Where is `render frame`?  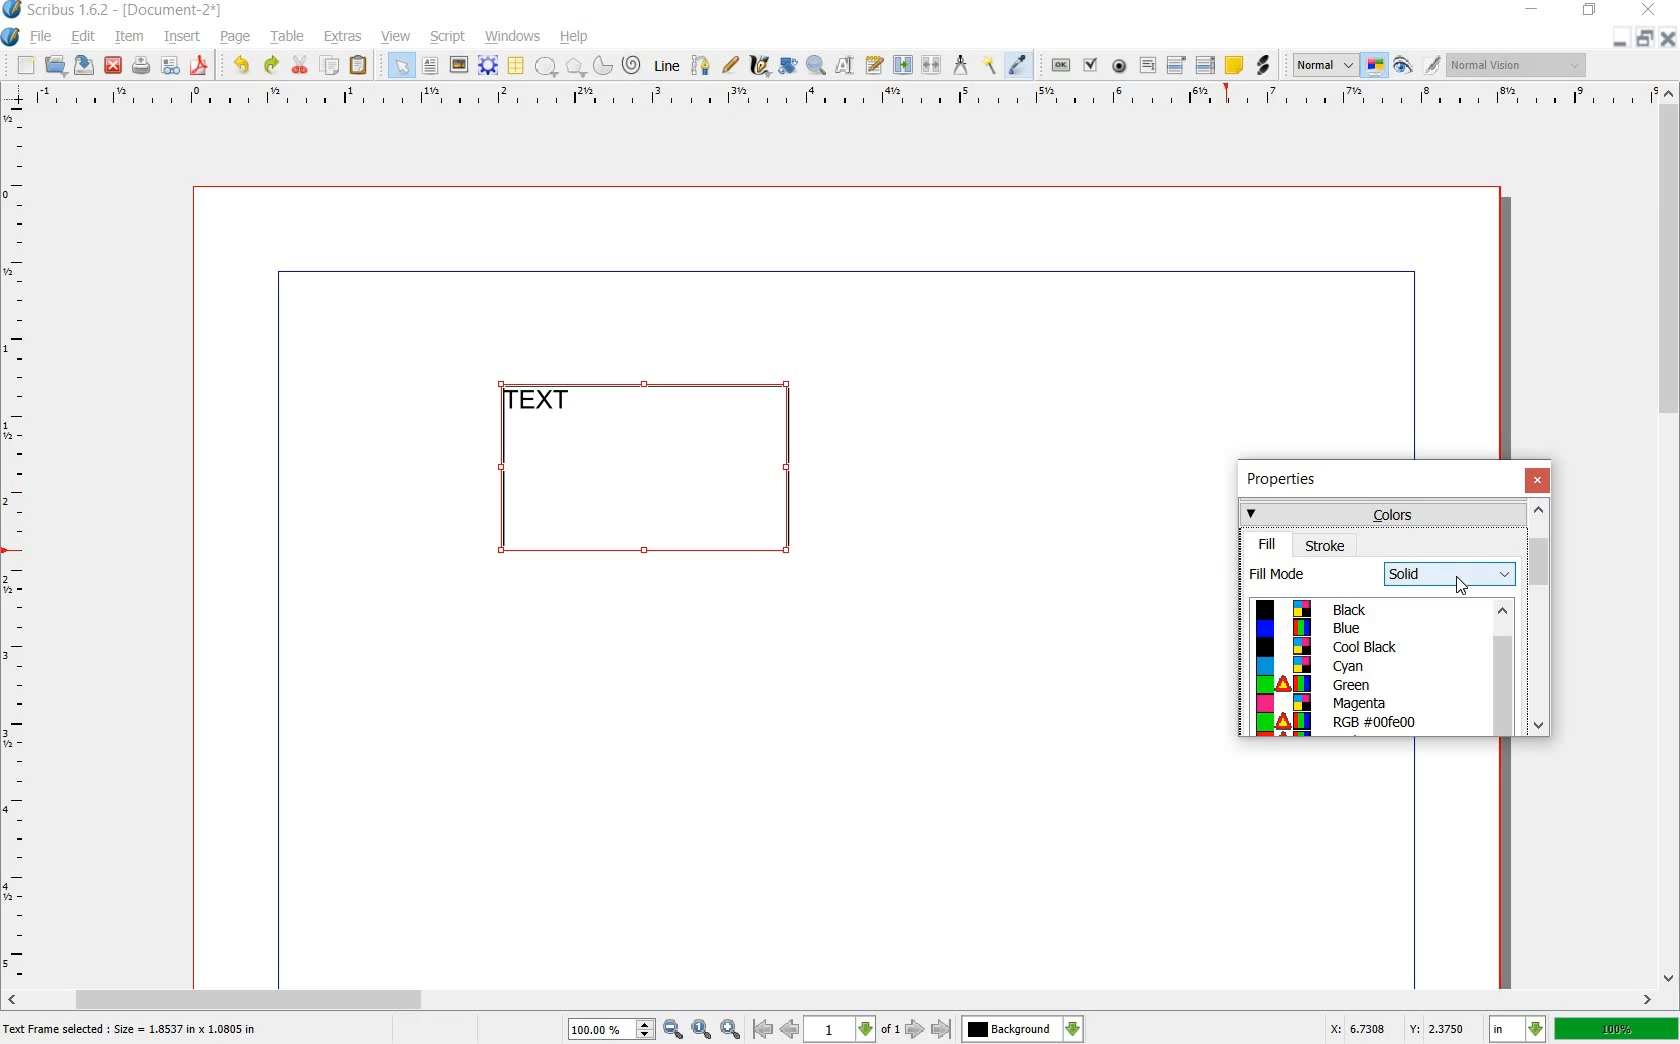 render frame is located at coordinates (488, 66).